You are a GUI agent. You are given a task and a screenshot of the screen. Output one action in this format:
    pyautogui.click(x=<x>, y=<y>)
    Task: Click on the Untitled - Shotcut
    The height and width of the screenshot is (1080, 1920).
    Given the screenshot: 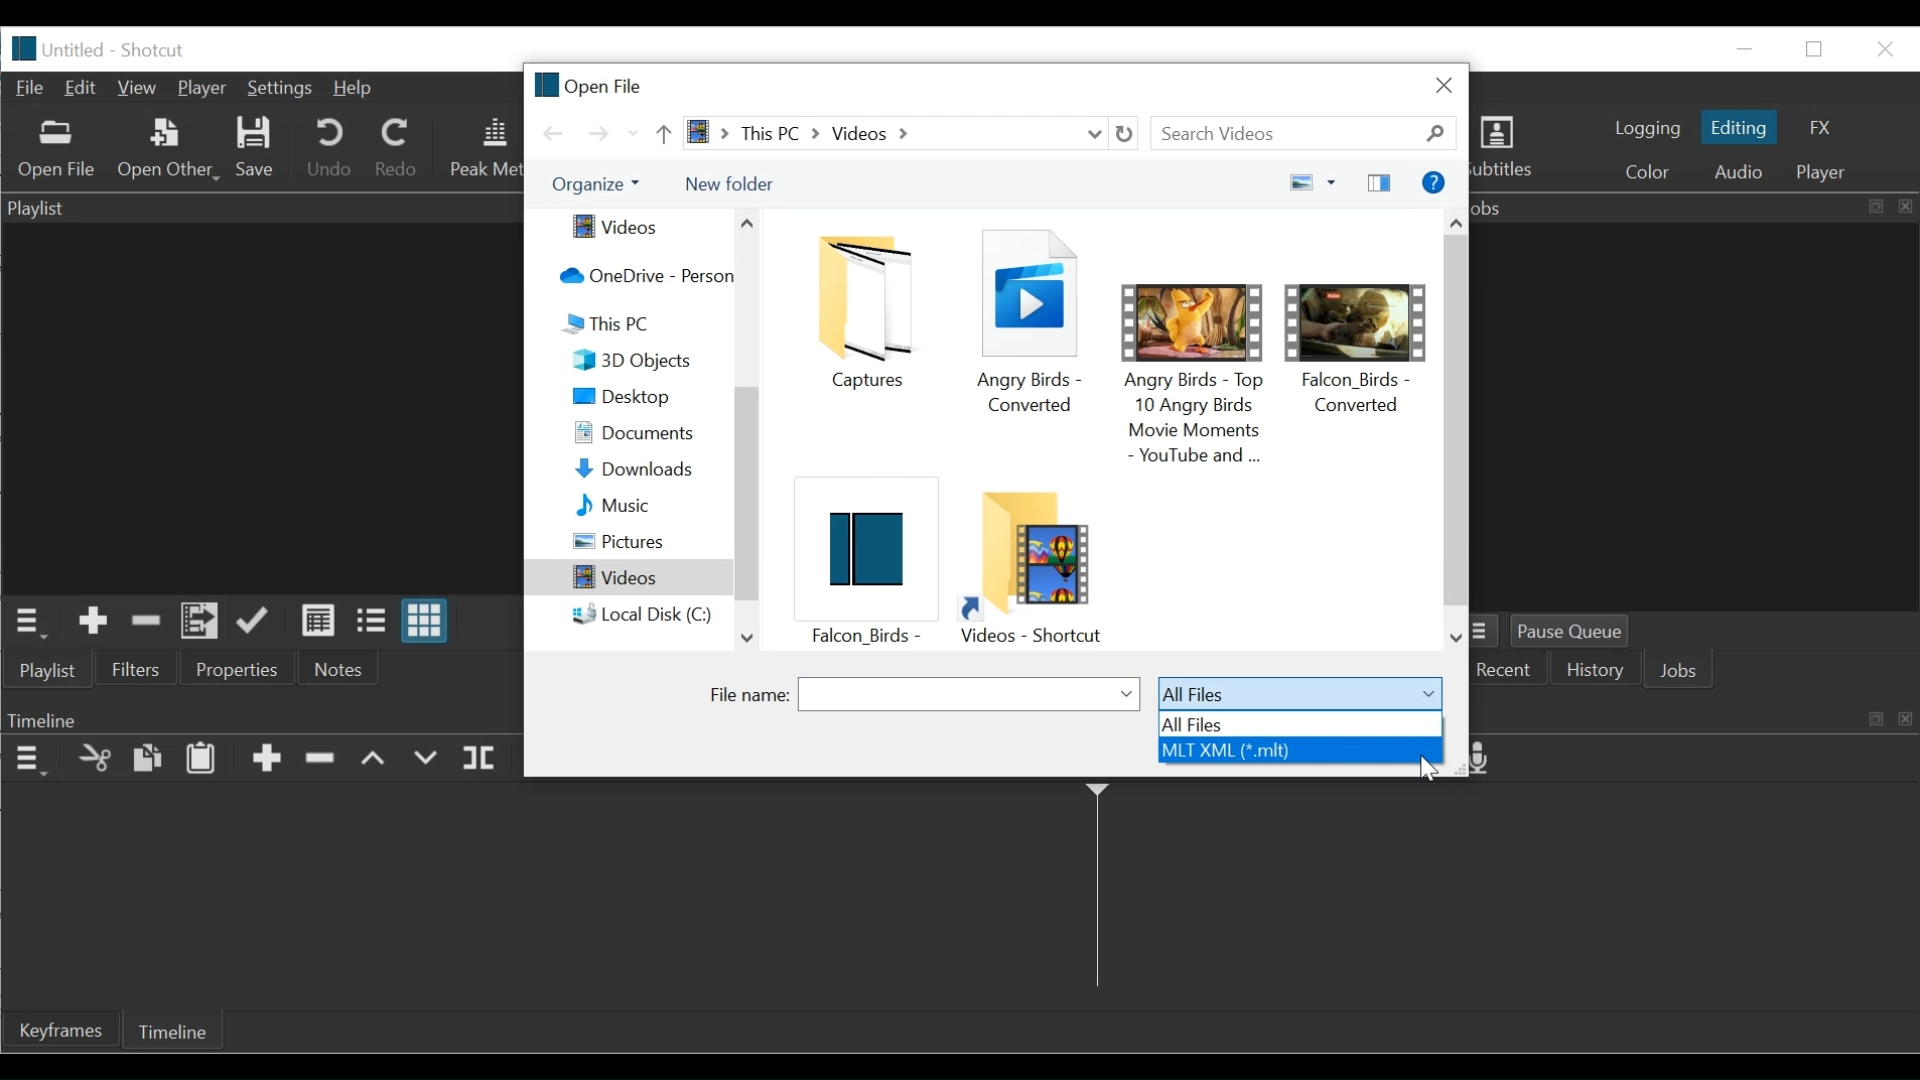 What is the action you would take?
    pyautogui.click(x=121, y=50)
    